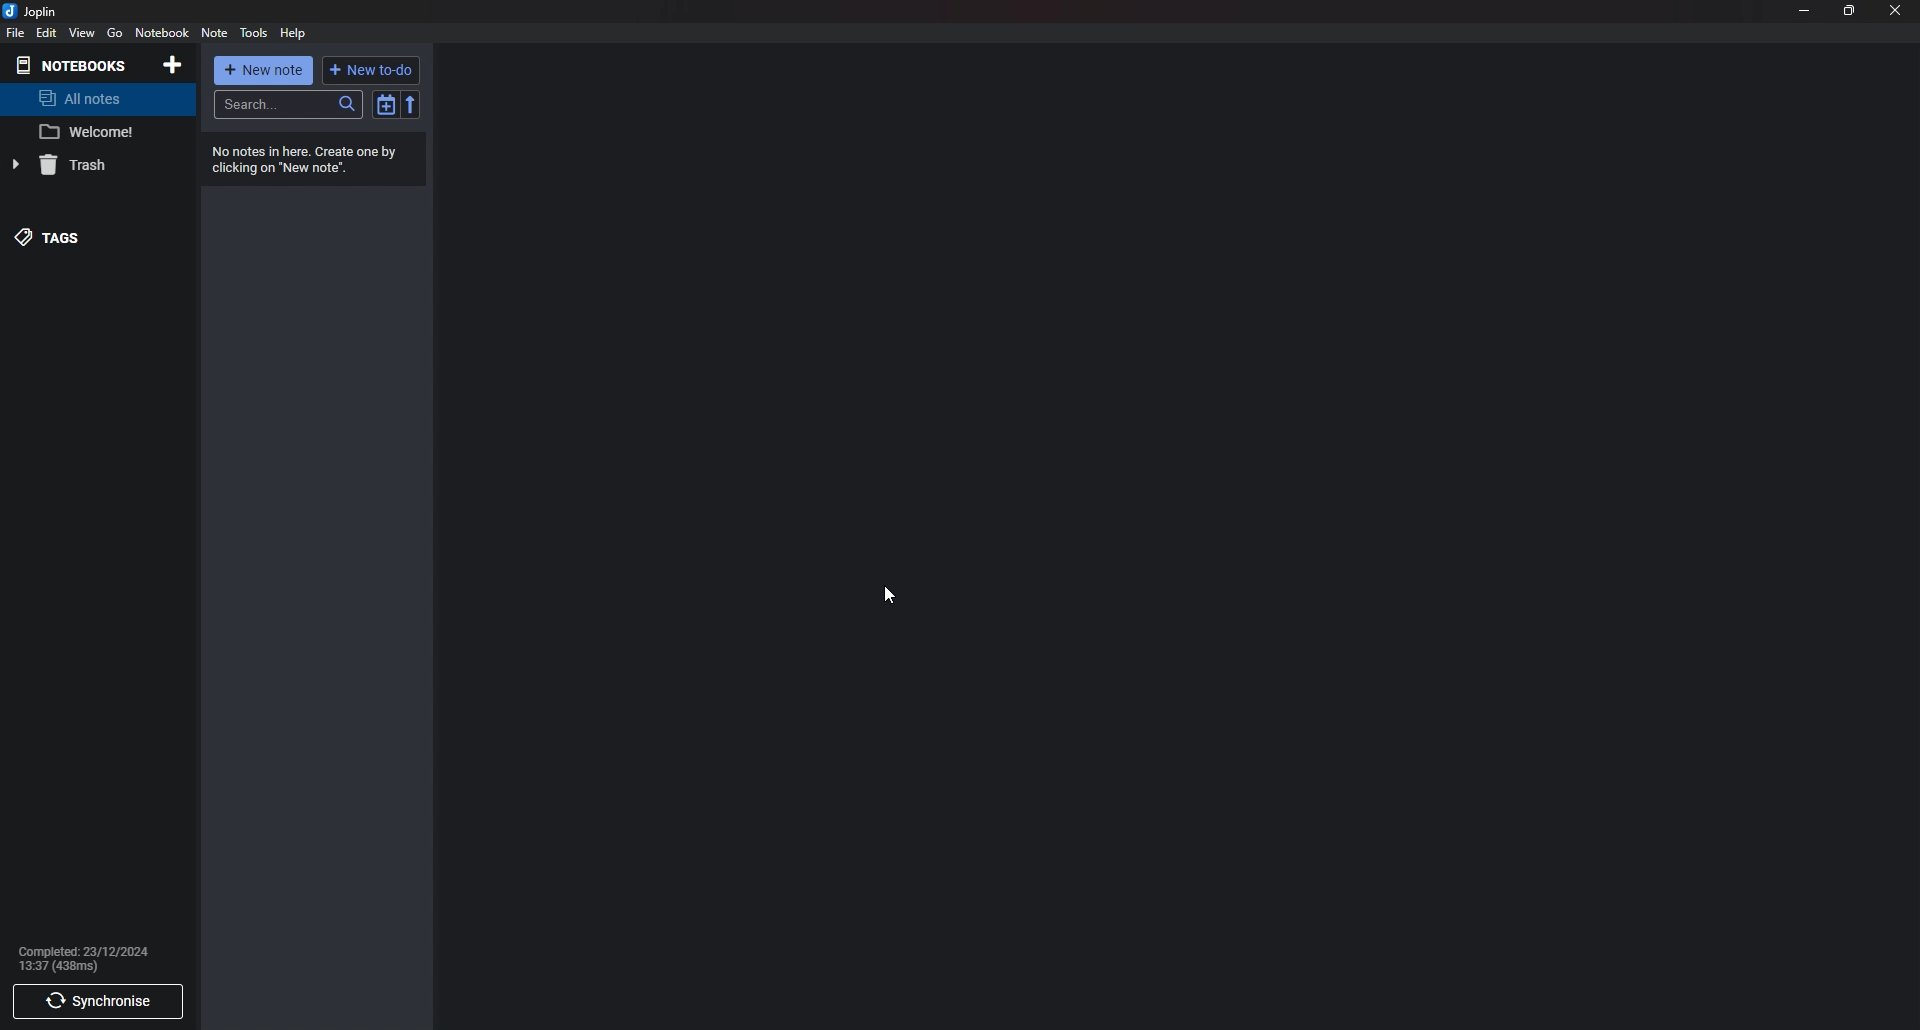 The width and height of the screenshot is (1920, 1030). What do you see at coordinates (78, 64) in the screenshot?
I see `Notebooks` at bounding box center [78, 64].